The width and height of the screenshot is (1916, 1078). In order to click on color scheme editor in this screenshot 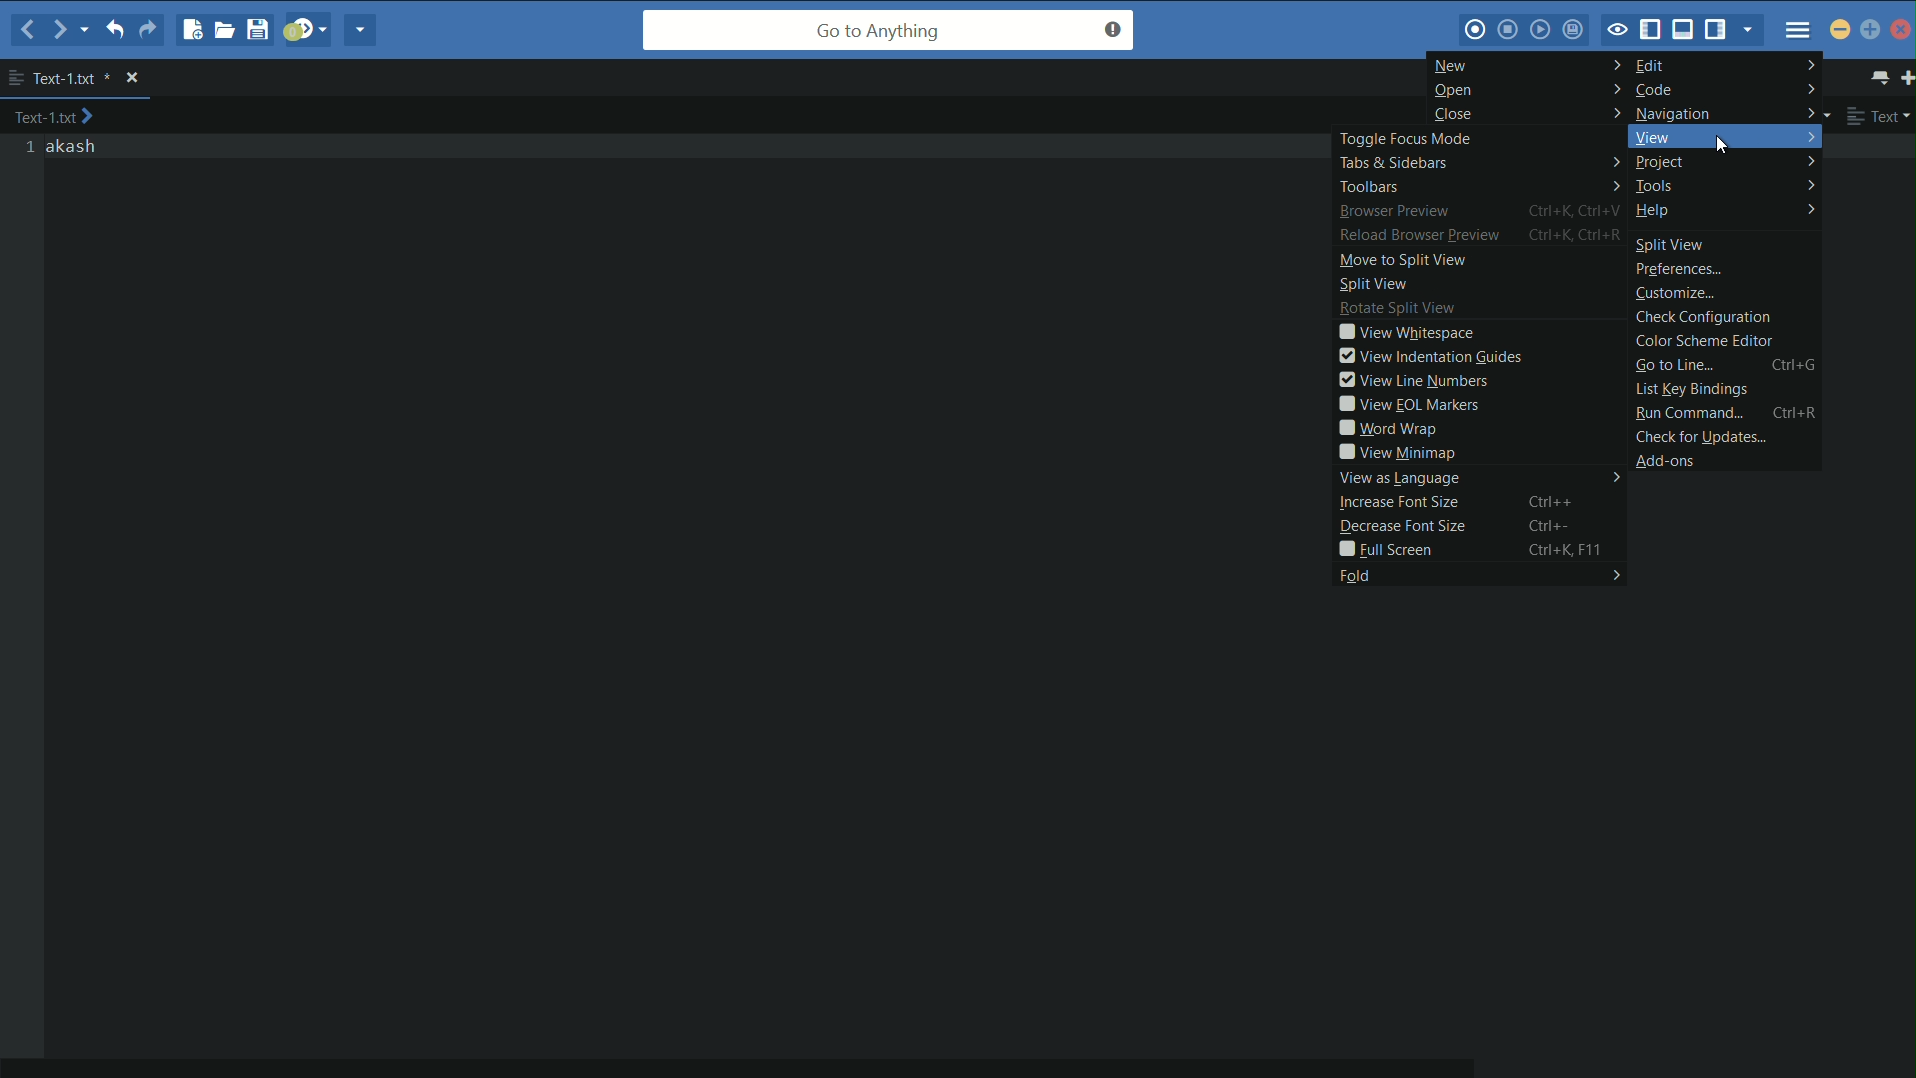, I will do `click(1726, 341)`.